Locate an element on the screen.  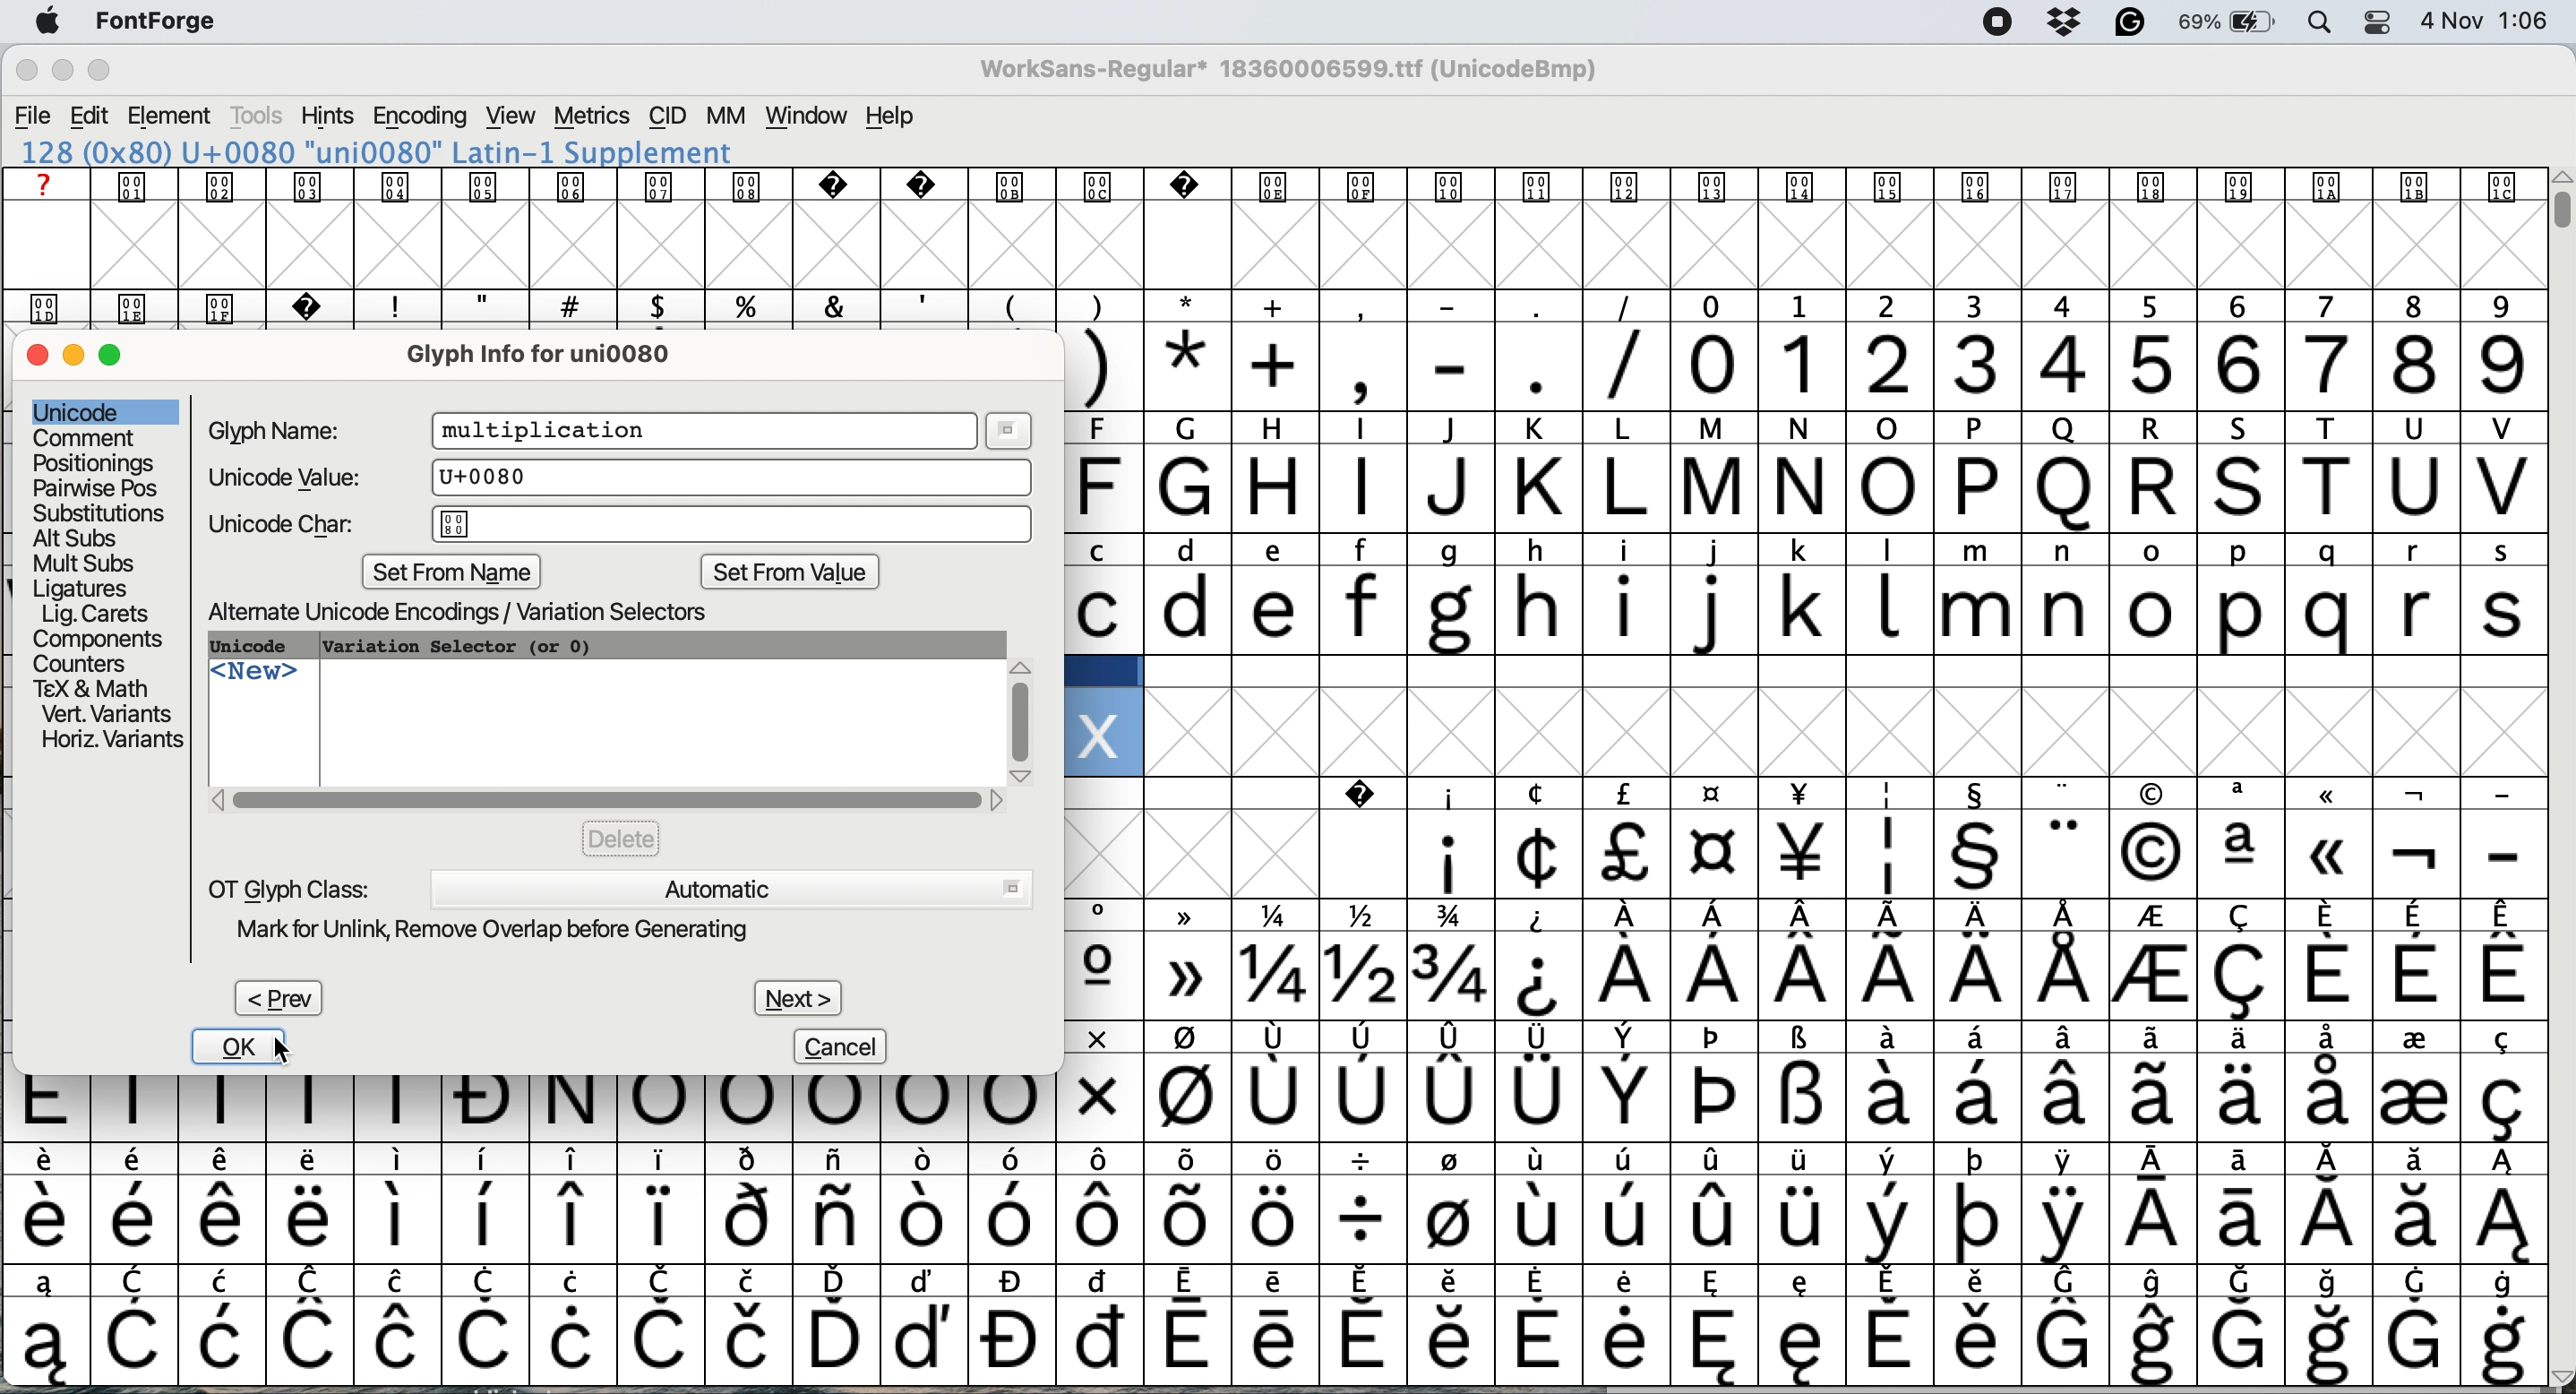
comment is located at coordinates (84, 438).